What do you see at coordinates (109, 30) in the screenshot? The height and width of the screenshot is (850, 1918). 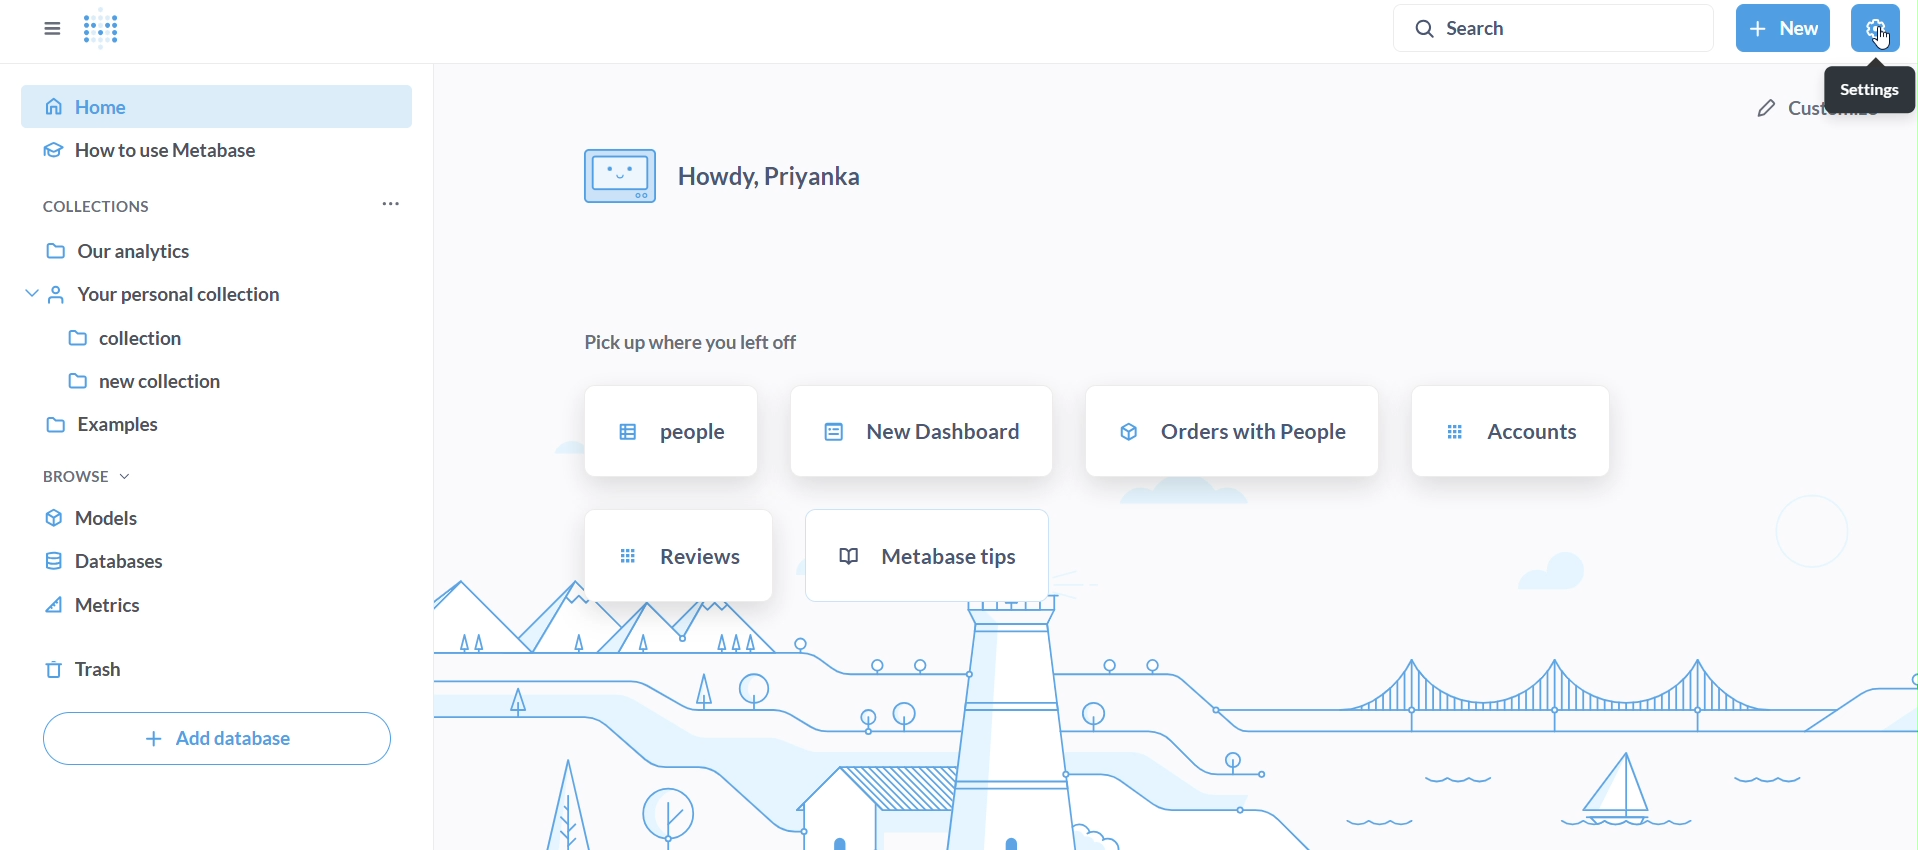 I see `logo` at bounding box center [109, 30].